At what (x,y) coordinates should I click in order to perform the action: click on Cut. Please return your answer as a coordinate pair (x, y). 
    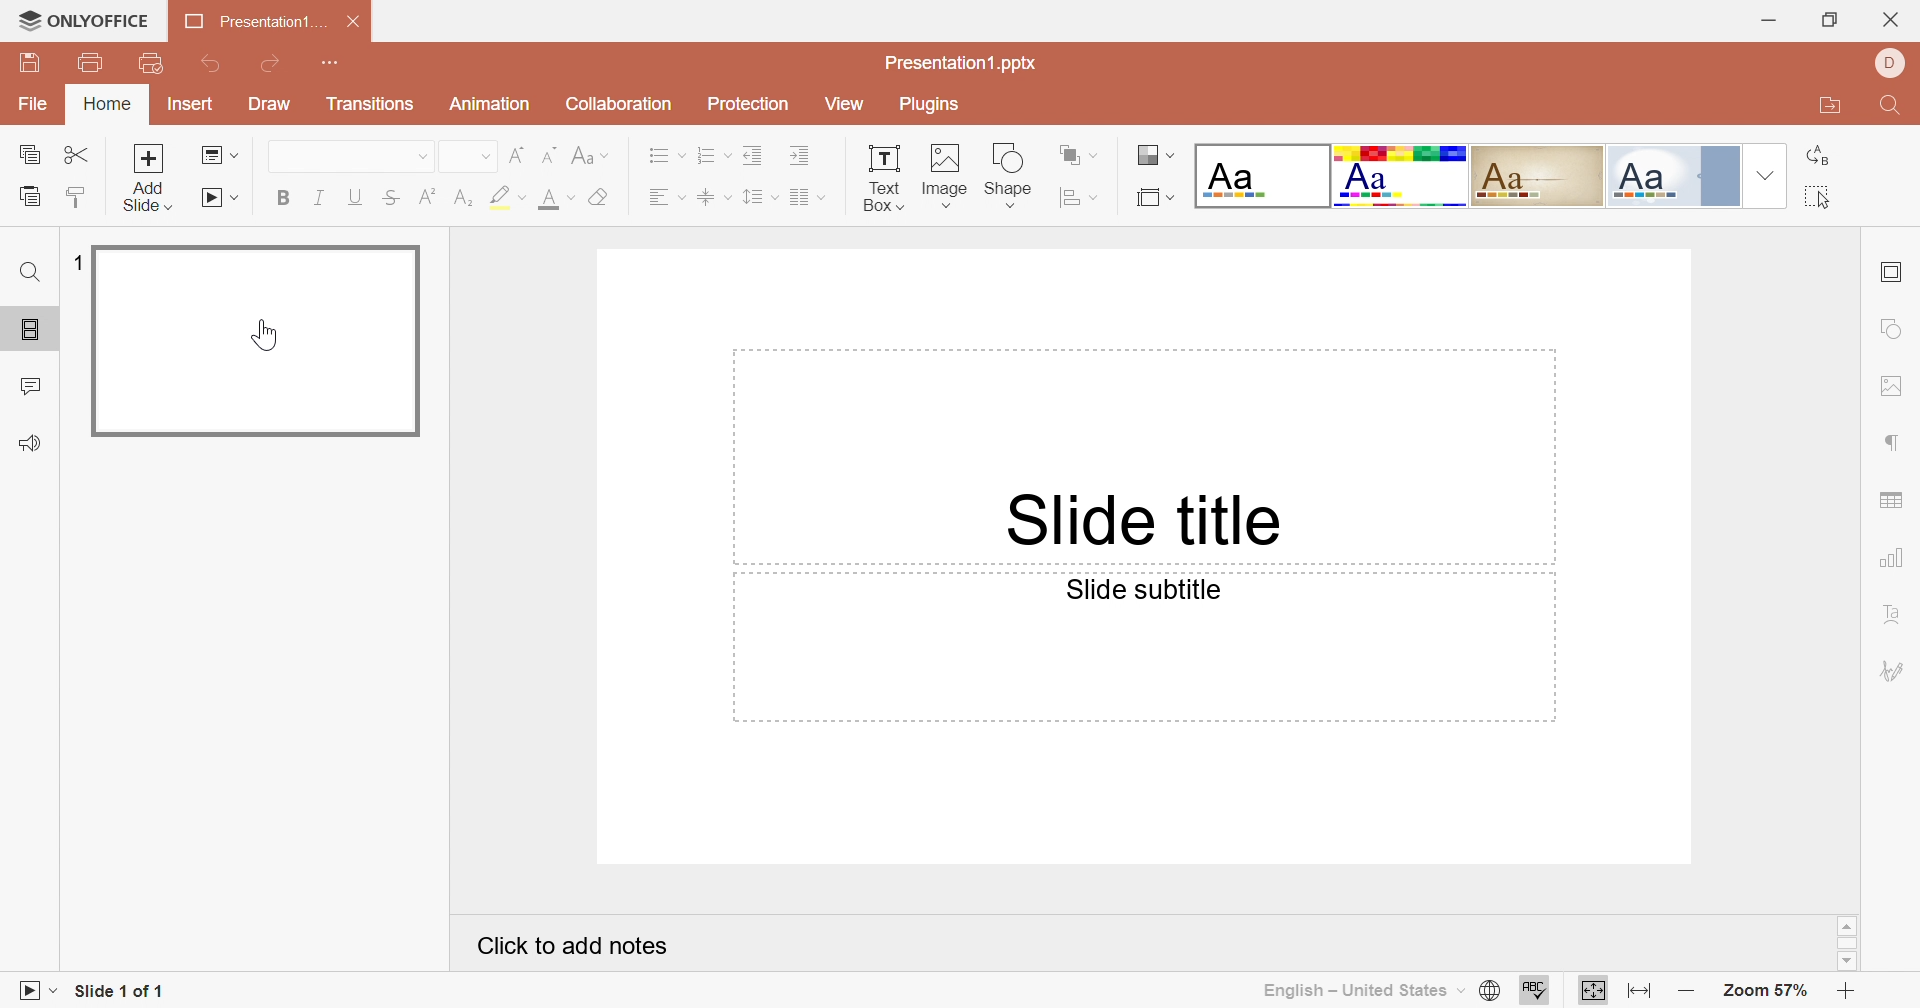
    Looking at the image, I should click on (77, 153).